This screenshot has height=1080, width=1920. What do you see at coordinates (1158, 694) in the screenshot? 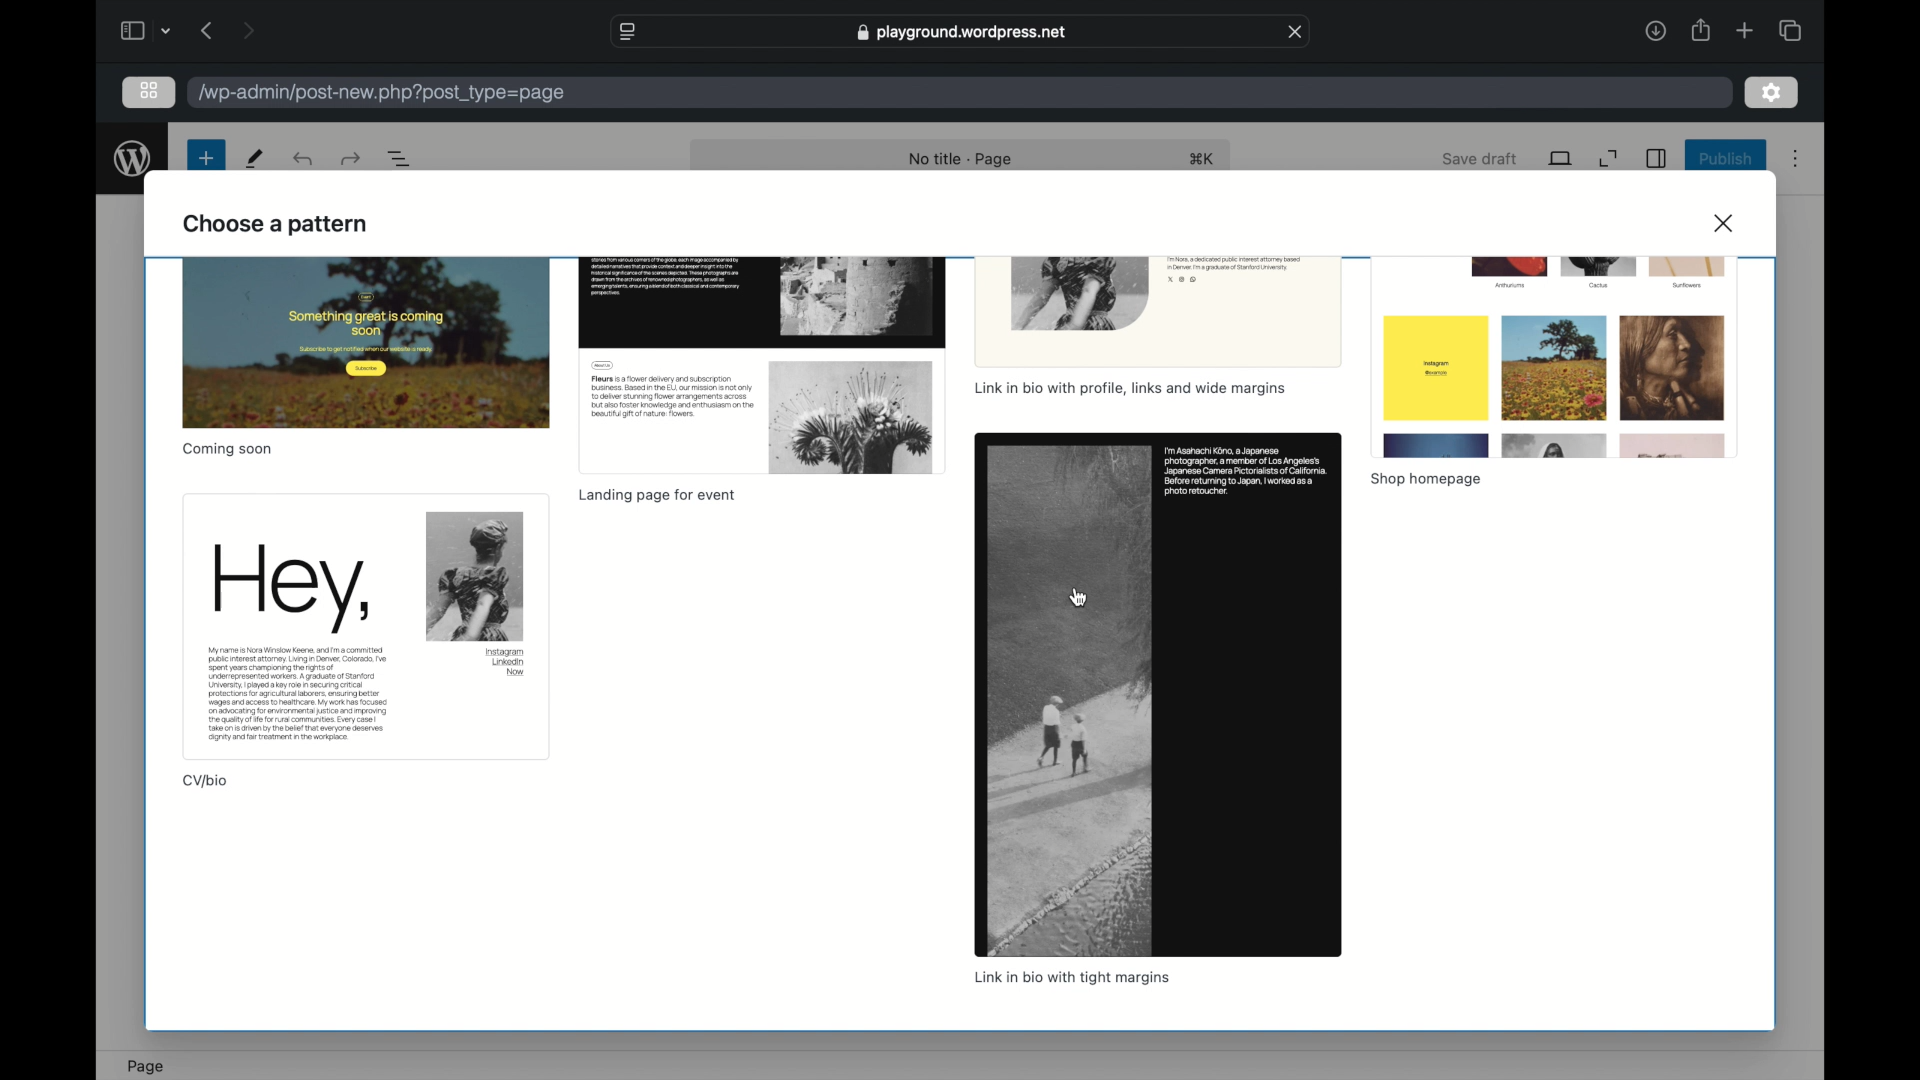
I see `preview` at bounding box center [1158, 694].